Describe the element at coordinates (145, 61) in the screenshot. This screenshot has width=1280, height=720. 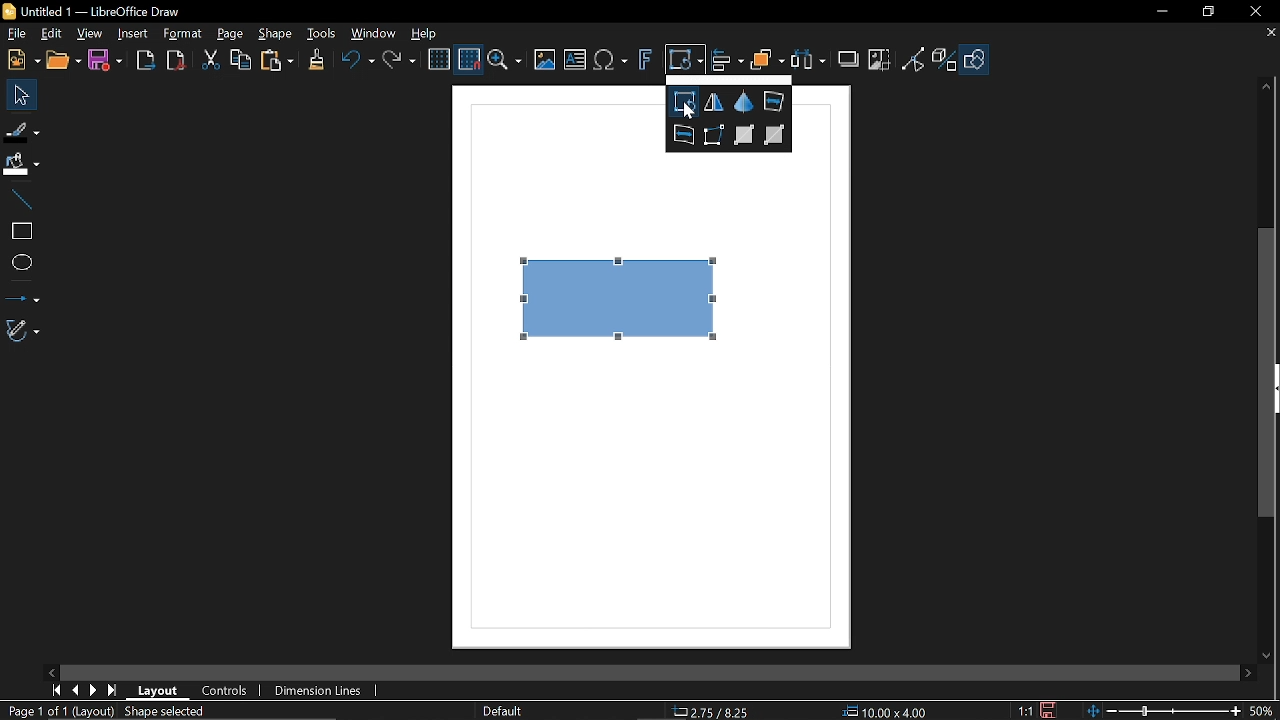
I see `Export ` at that location.